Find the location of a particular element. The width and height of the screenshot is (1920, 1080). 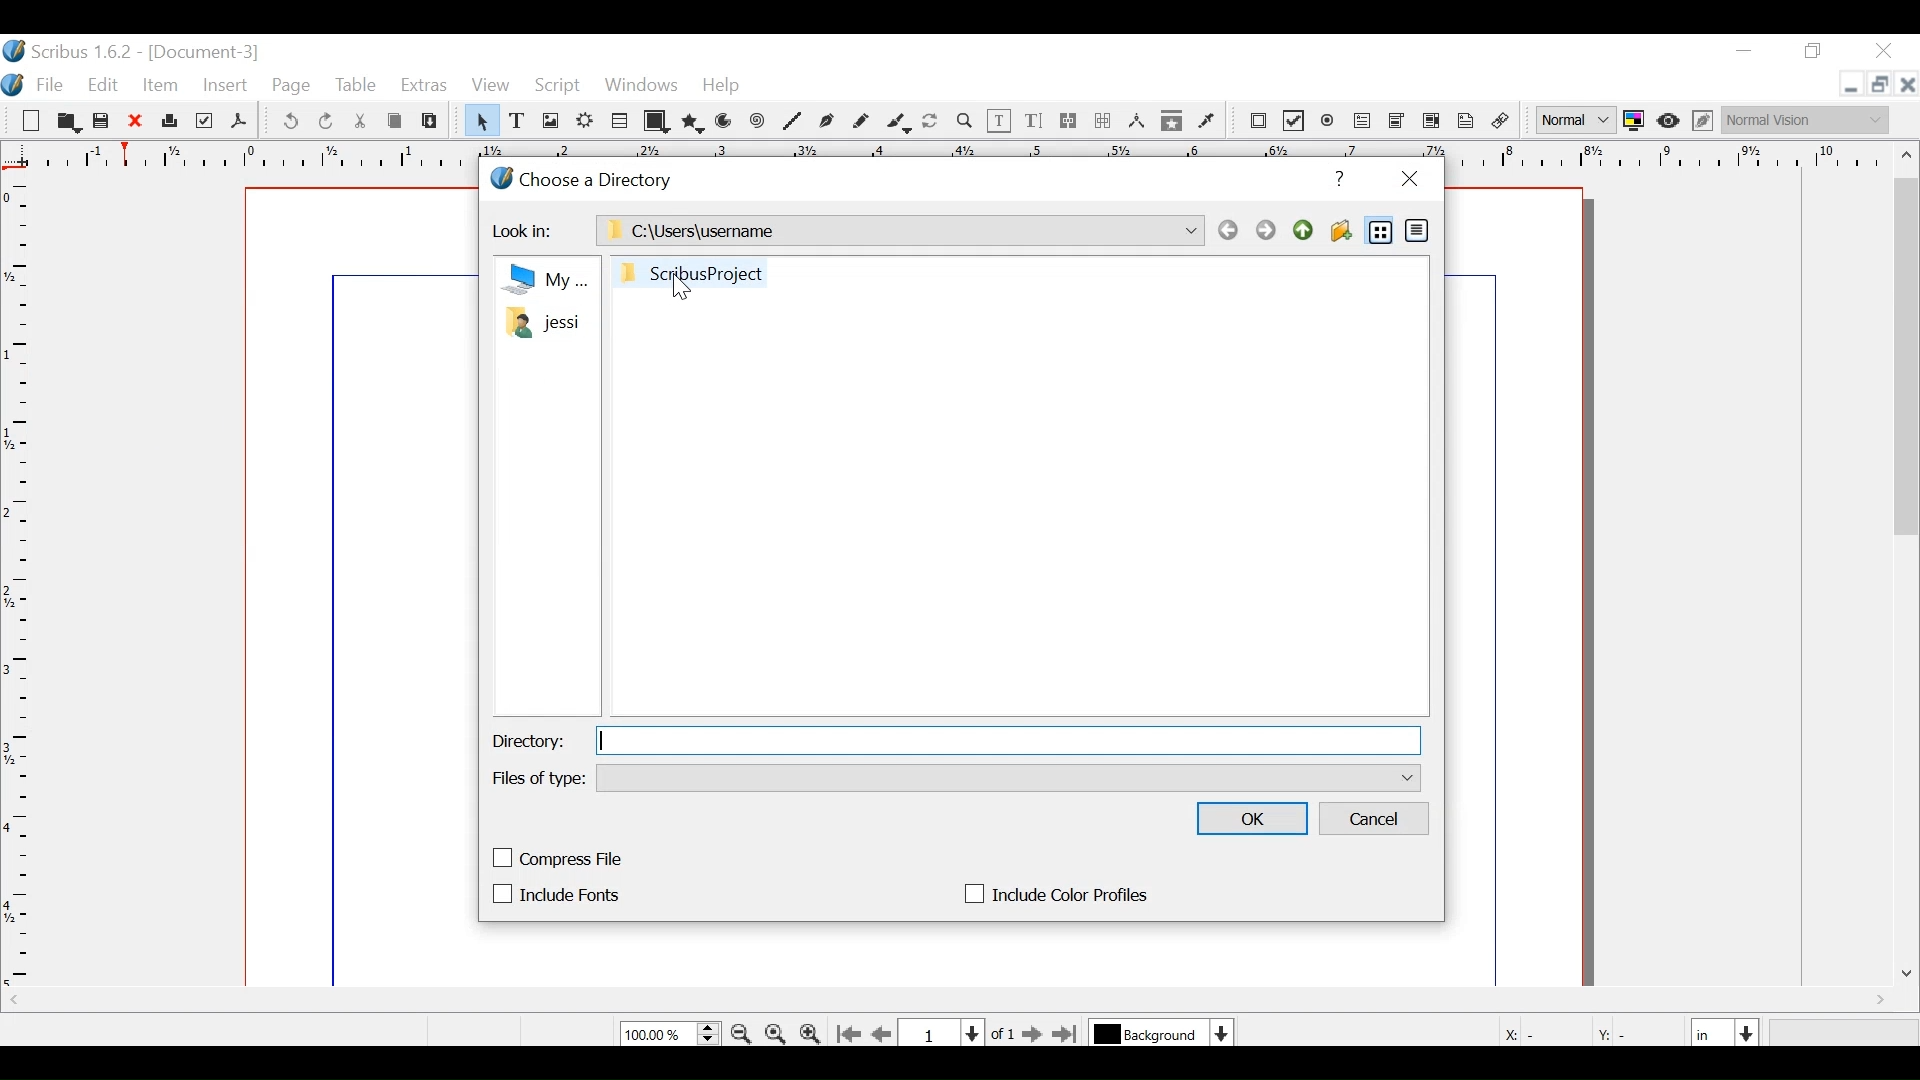

(un)check Include color profiles is located at coordinates (1053, 894).